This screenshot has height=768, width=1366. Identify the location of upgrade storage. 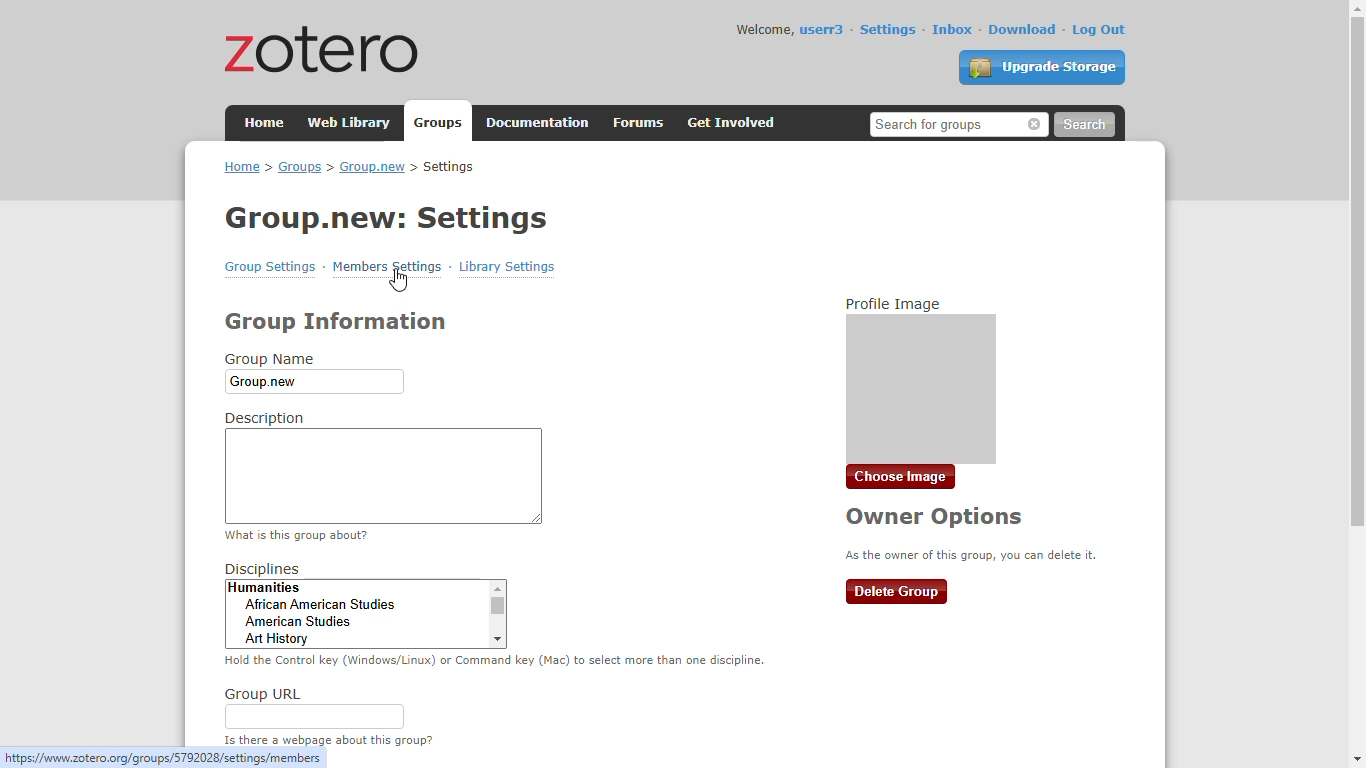
(1043, 67).